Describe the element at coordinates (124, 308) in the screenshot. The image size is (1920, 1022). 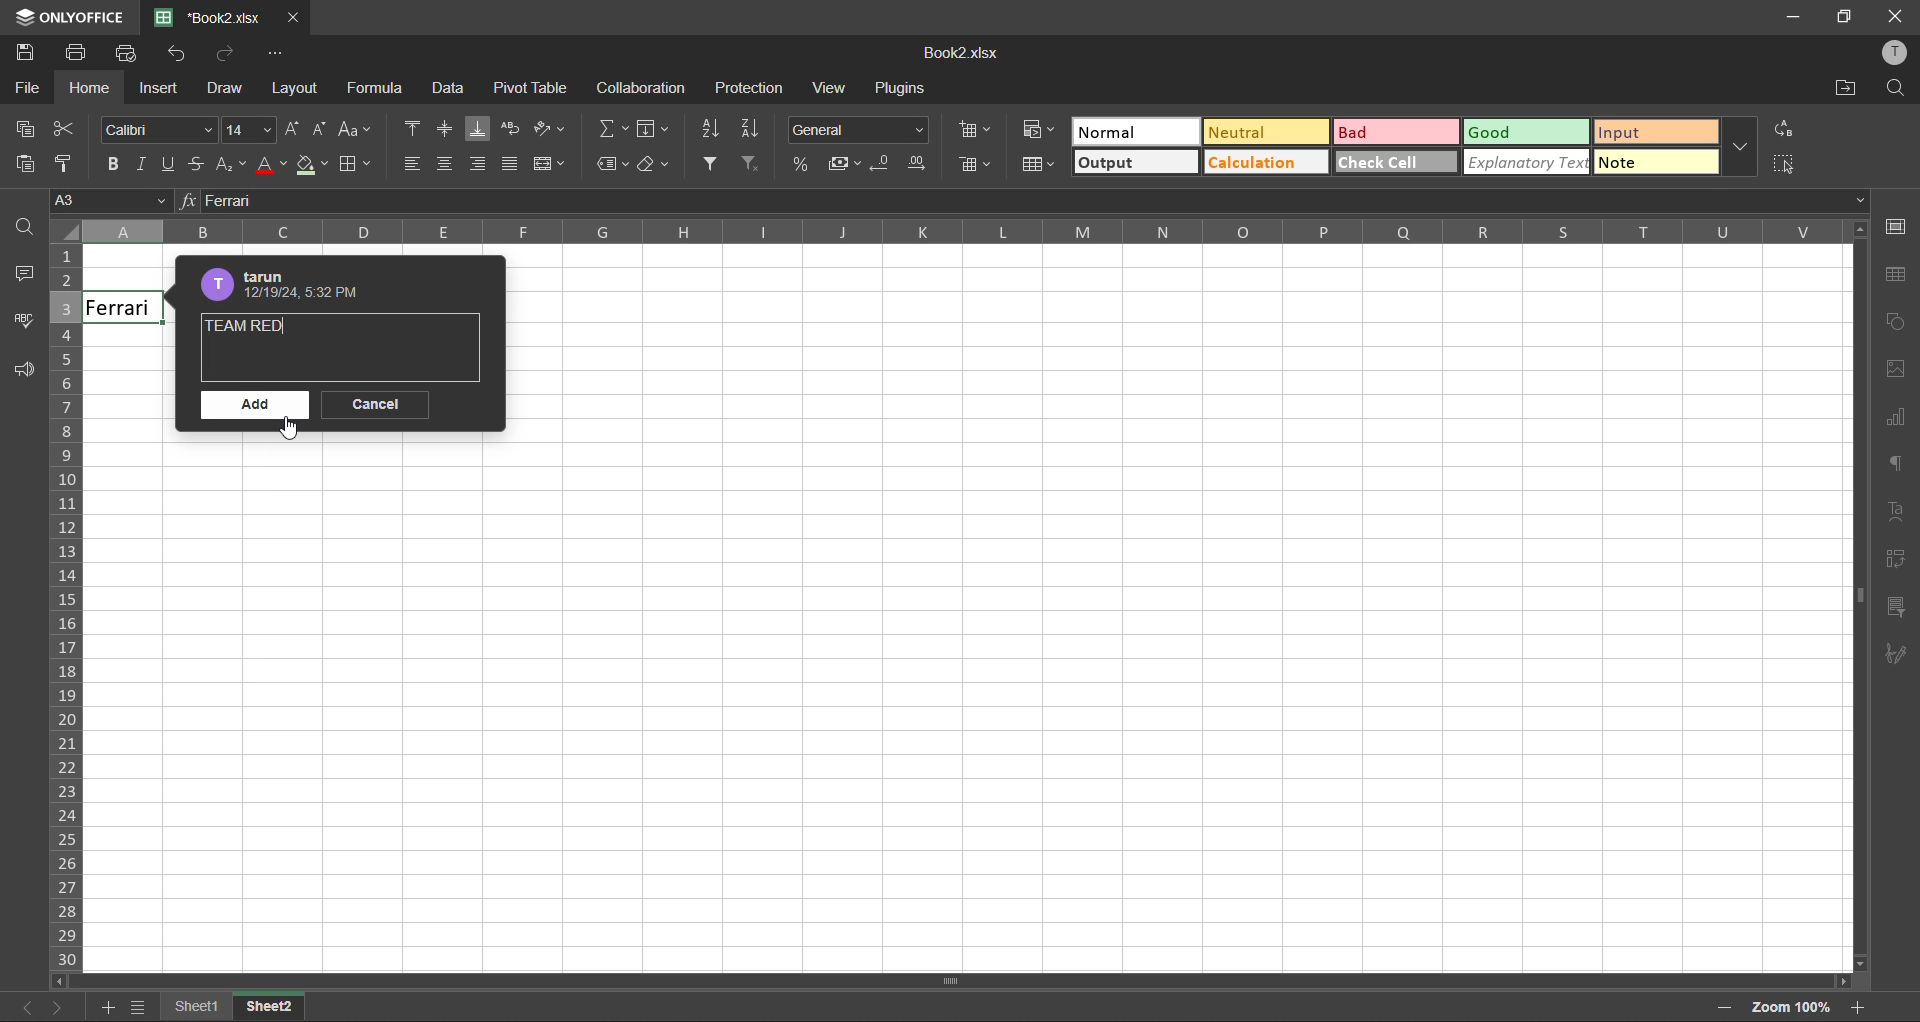
I see `Ferrari` at that location.